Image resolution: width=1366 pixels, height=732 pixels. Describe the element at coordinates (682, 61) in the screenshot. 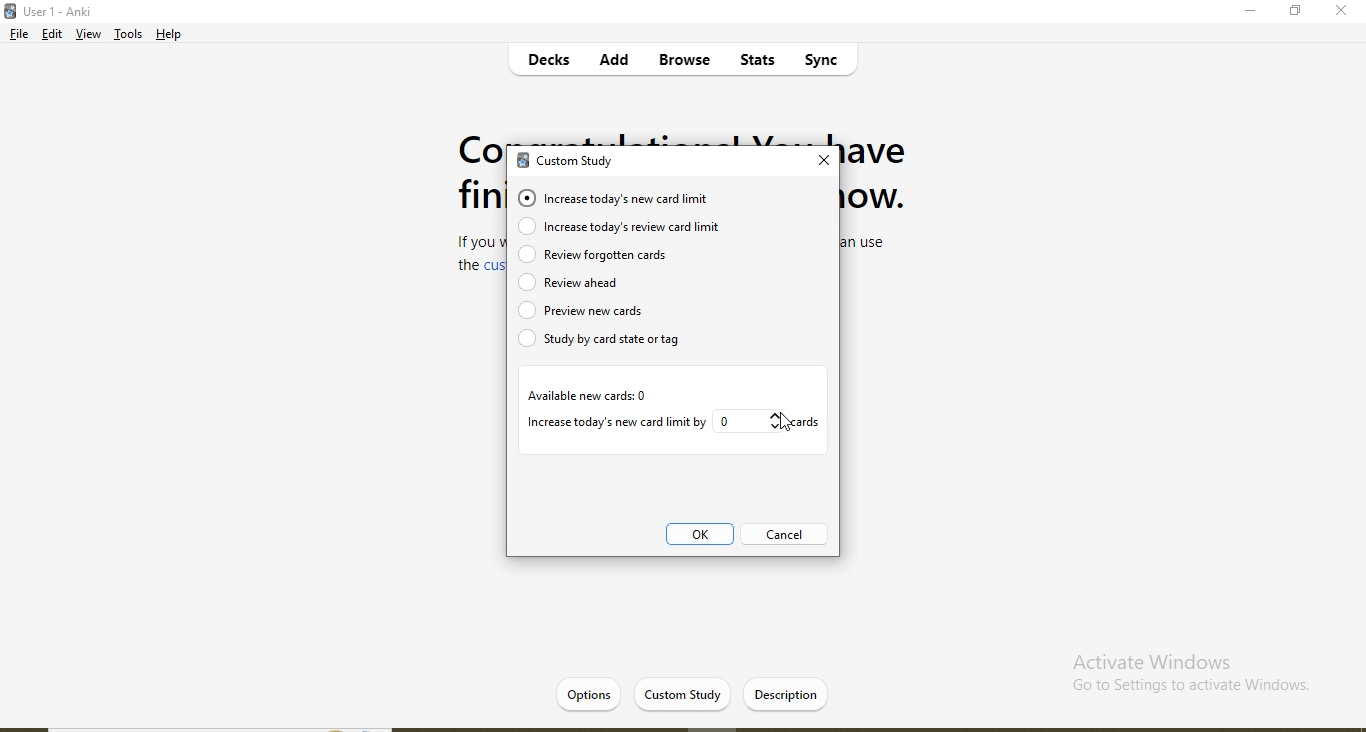

I see `browse` at that location.